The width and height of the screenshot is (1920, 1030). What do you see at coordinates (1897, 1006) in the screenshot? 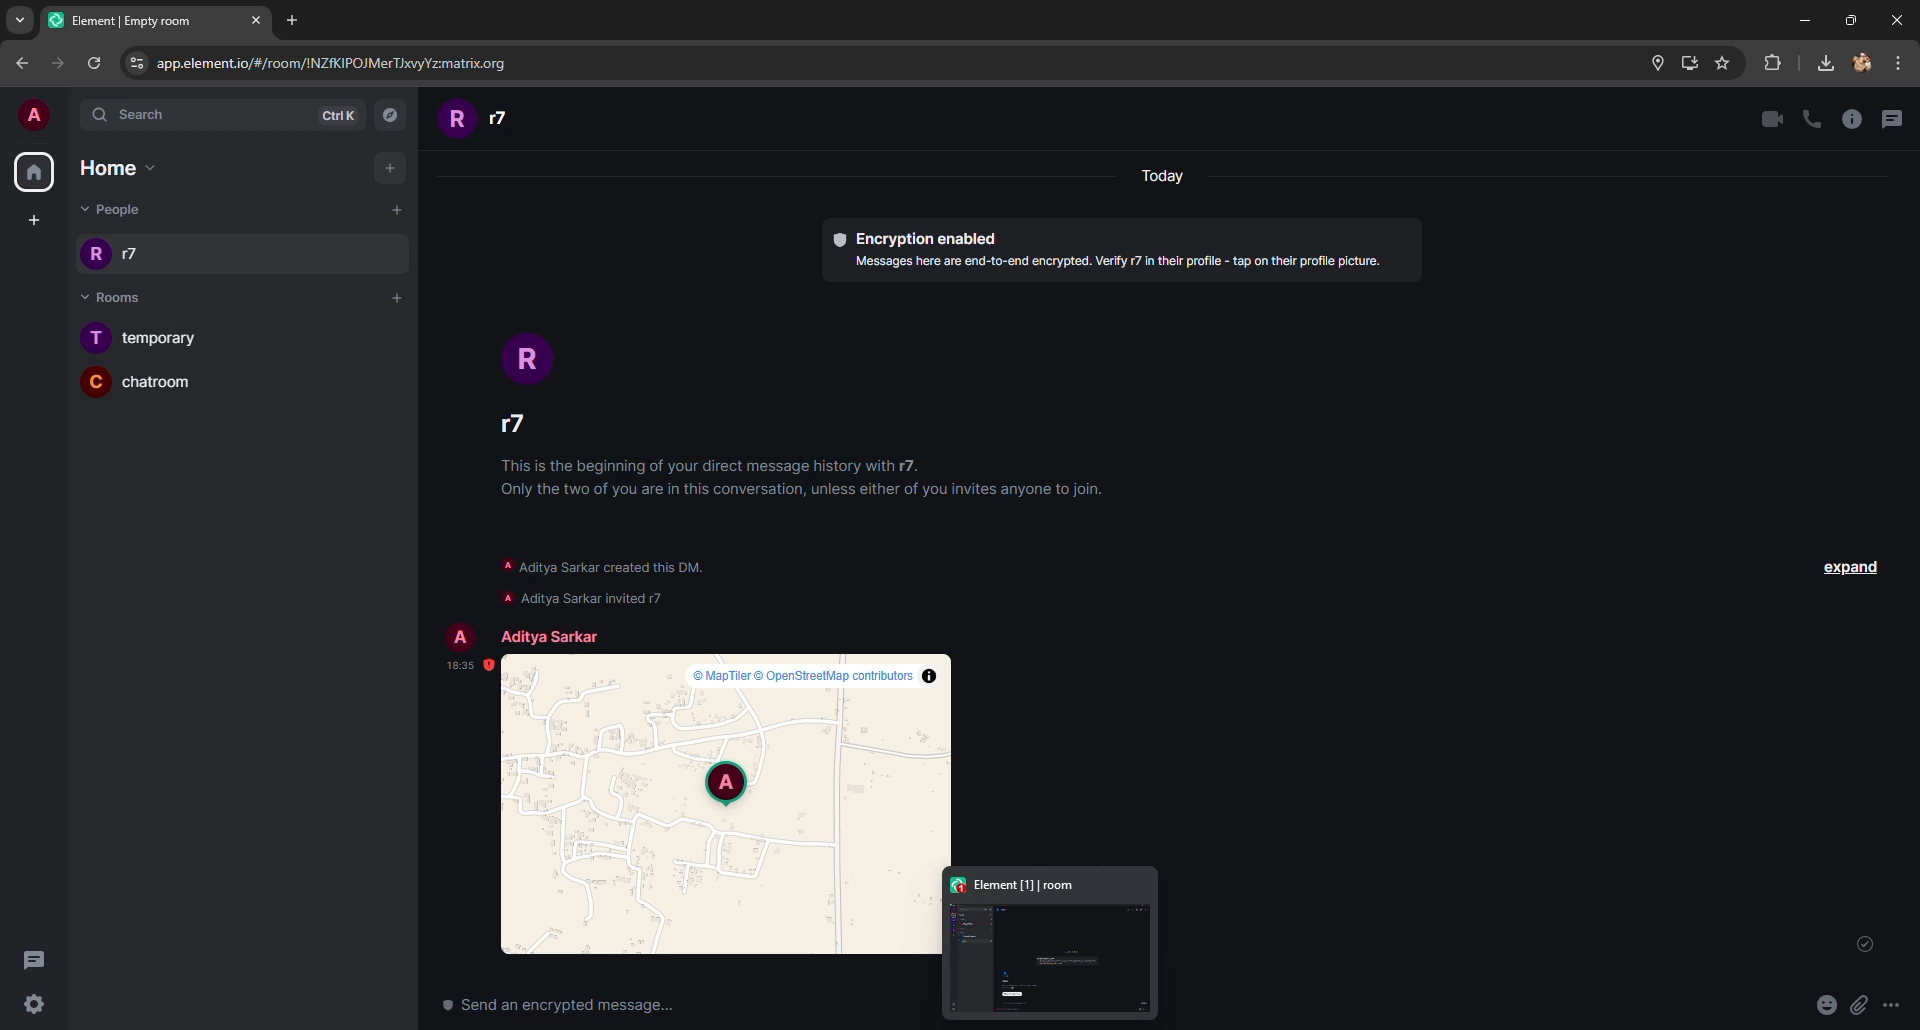
I see `options` at bounding box center [1897, 1006].